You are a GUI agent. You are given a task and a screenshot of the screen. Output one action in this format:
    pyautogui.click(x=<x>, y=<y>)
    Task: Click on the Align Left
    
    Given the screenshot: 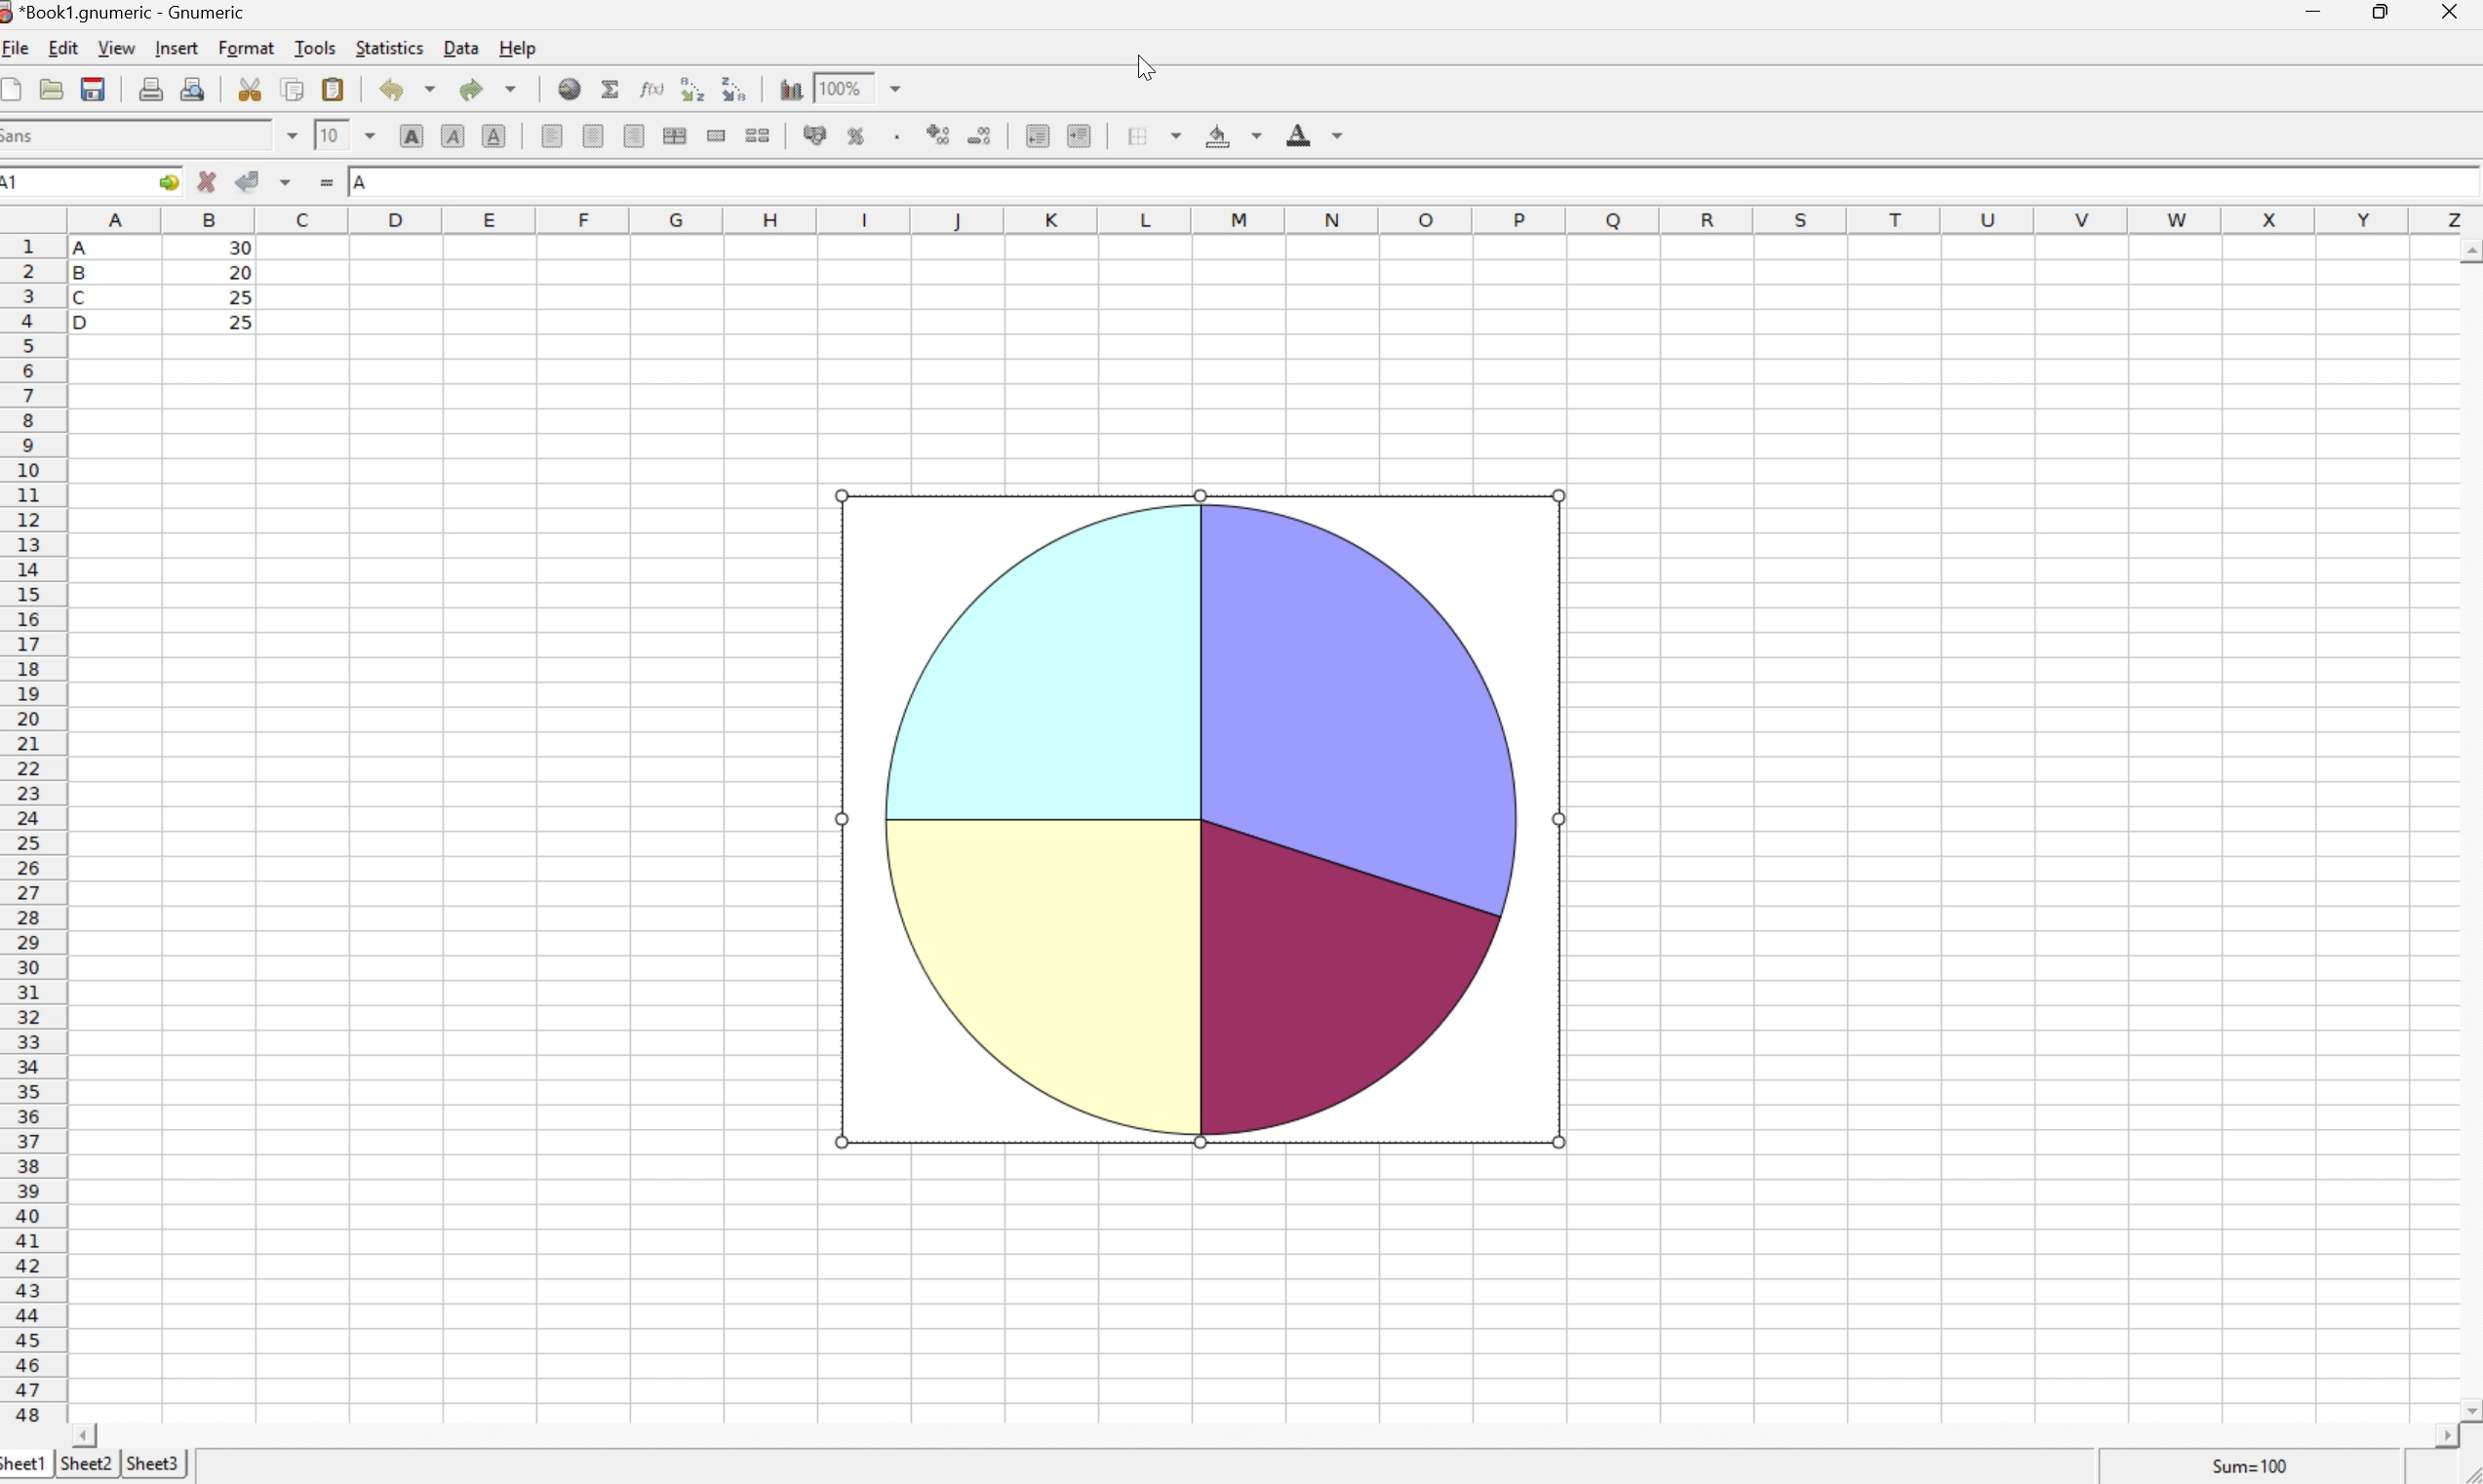 What is the action you would take?
    pyautogui.click(x=553, y=138)
    